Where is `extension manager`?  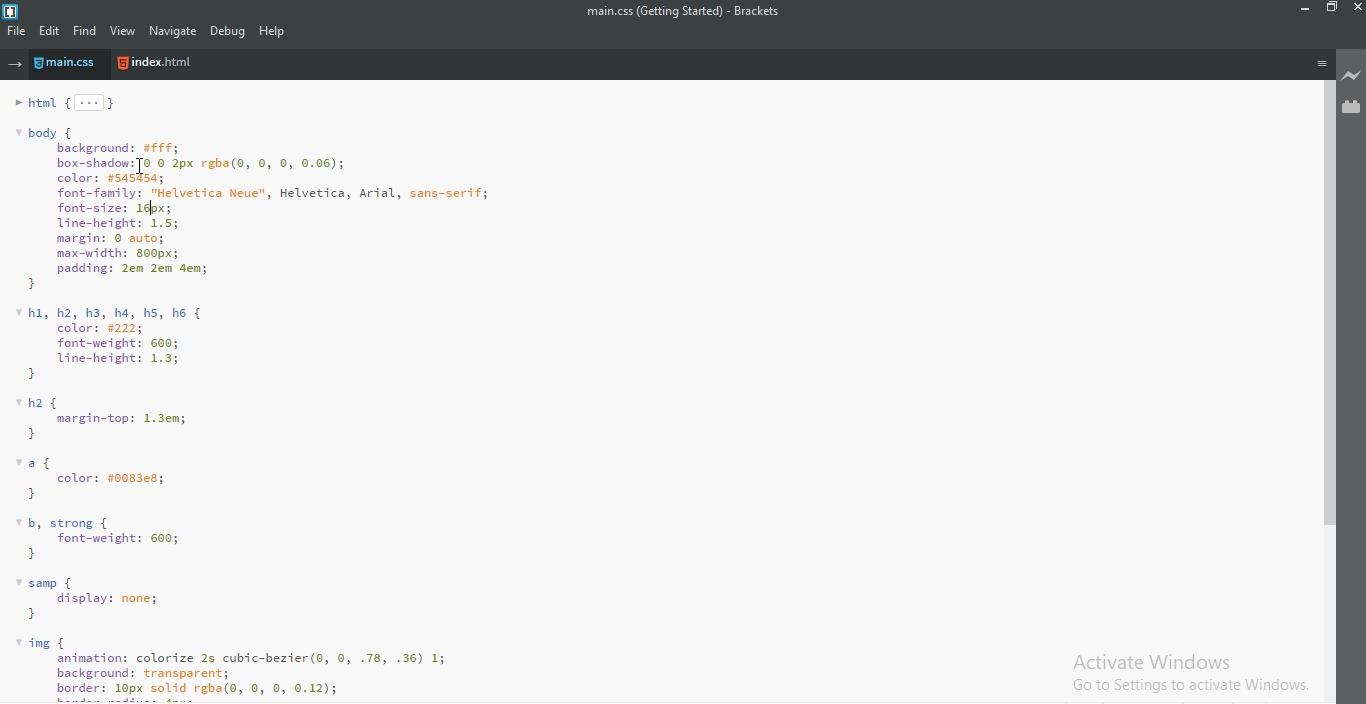
extension manager is located at coordinates (1352, 107).